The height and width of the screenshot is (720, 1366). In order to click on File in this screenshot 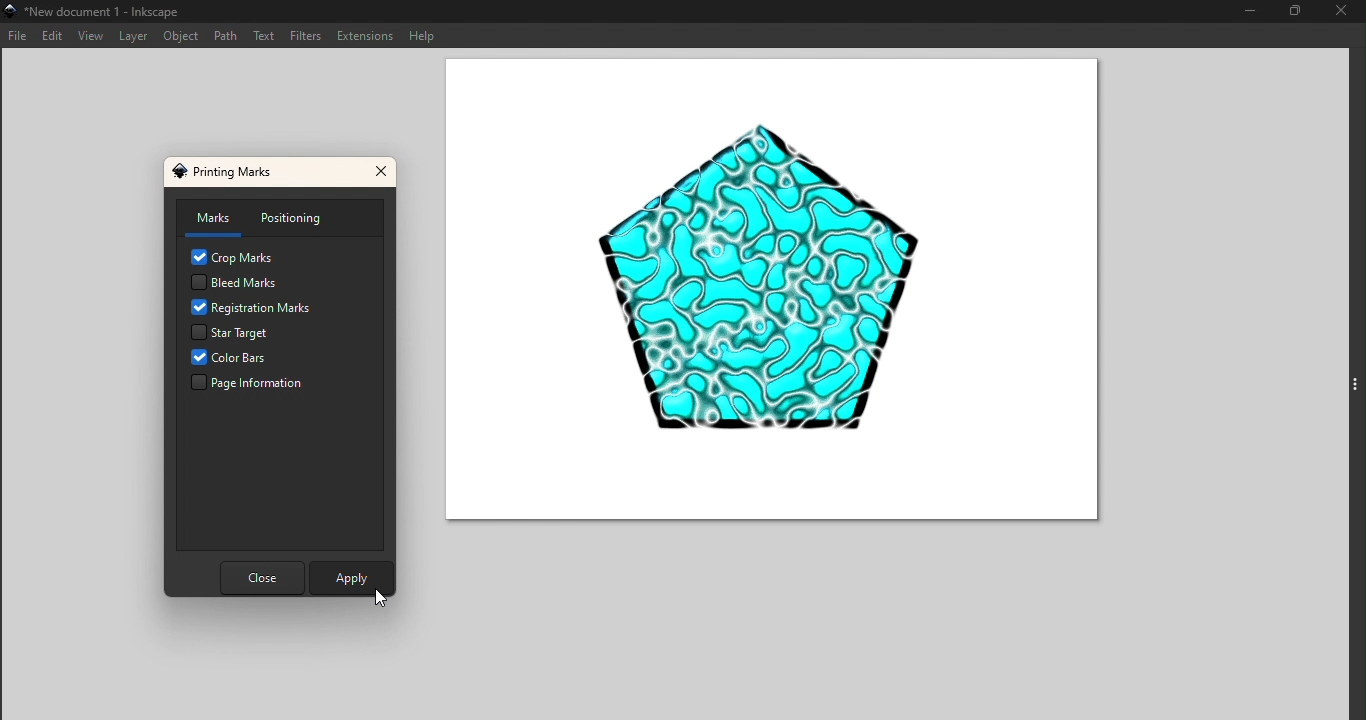, I will do `click(18, 35)`.